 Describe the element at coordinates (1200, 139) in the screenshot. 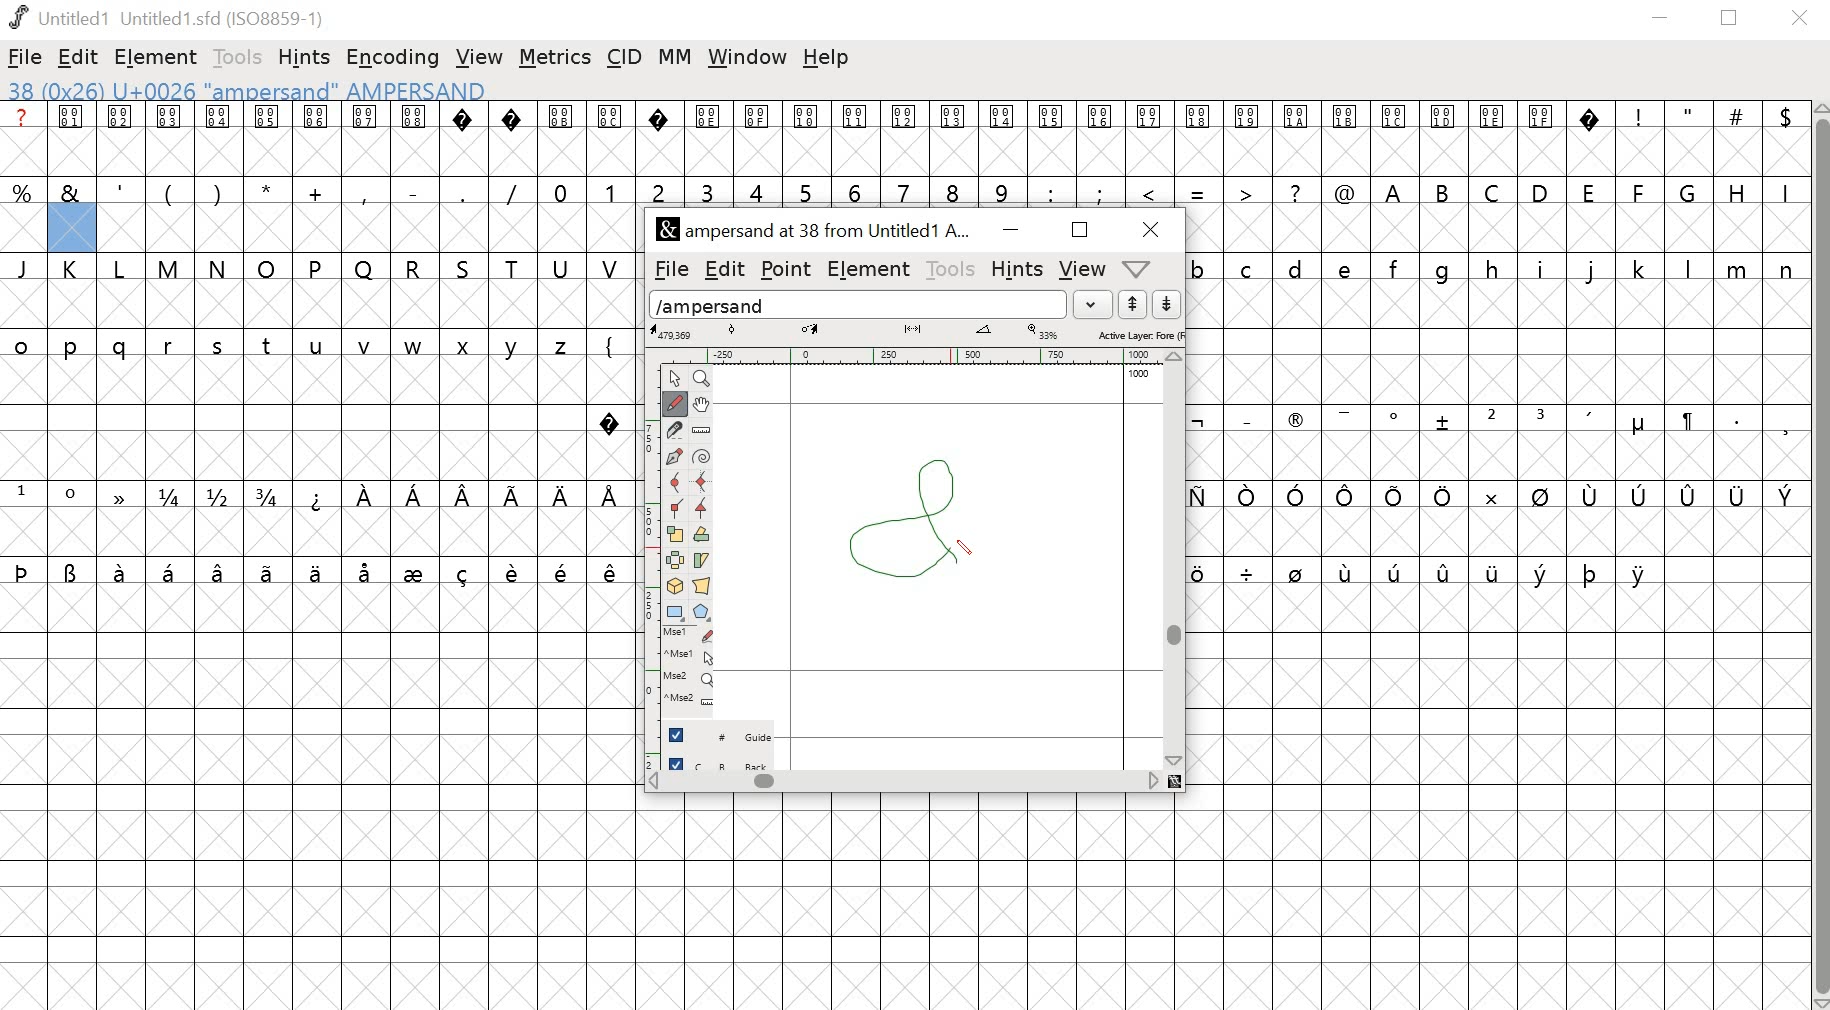

I see `0018` at that location.